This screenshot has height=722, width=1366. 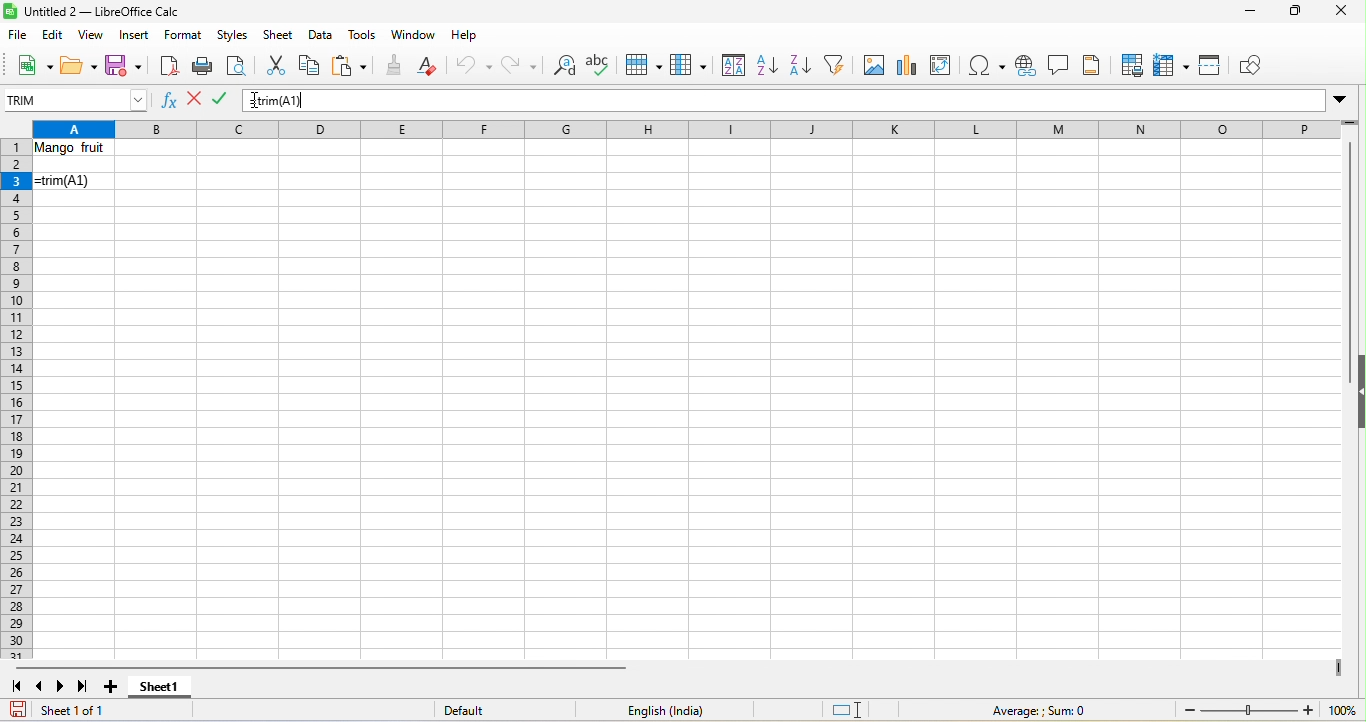 I want to click on function wizard, so click(x=172, y=104).